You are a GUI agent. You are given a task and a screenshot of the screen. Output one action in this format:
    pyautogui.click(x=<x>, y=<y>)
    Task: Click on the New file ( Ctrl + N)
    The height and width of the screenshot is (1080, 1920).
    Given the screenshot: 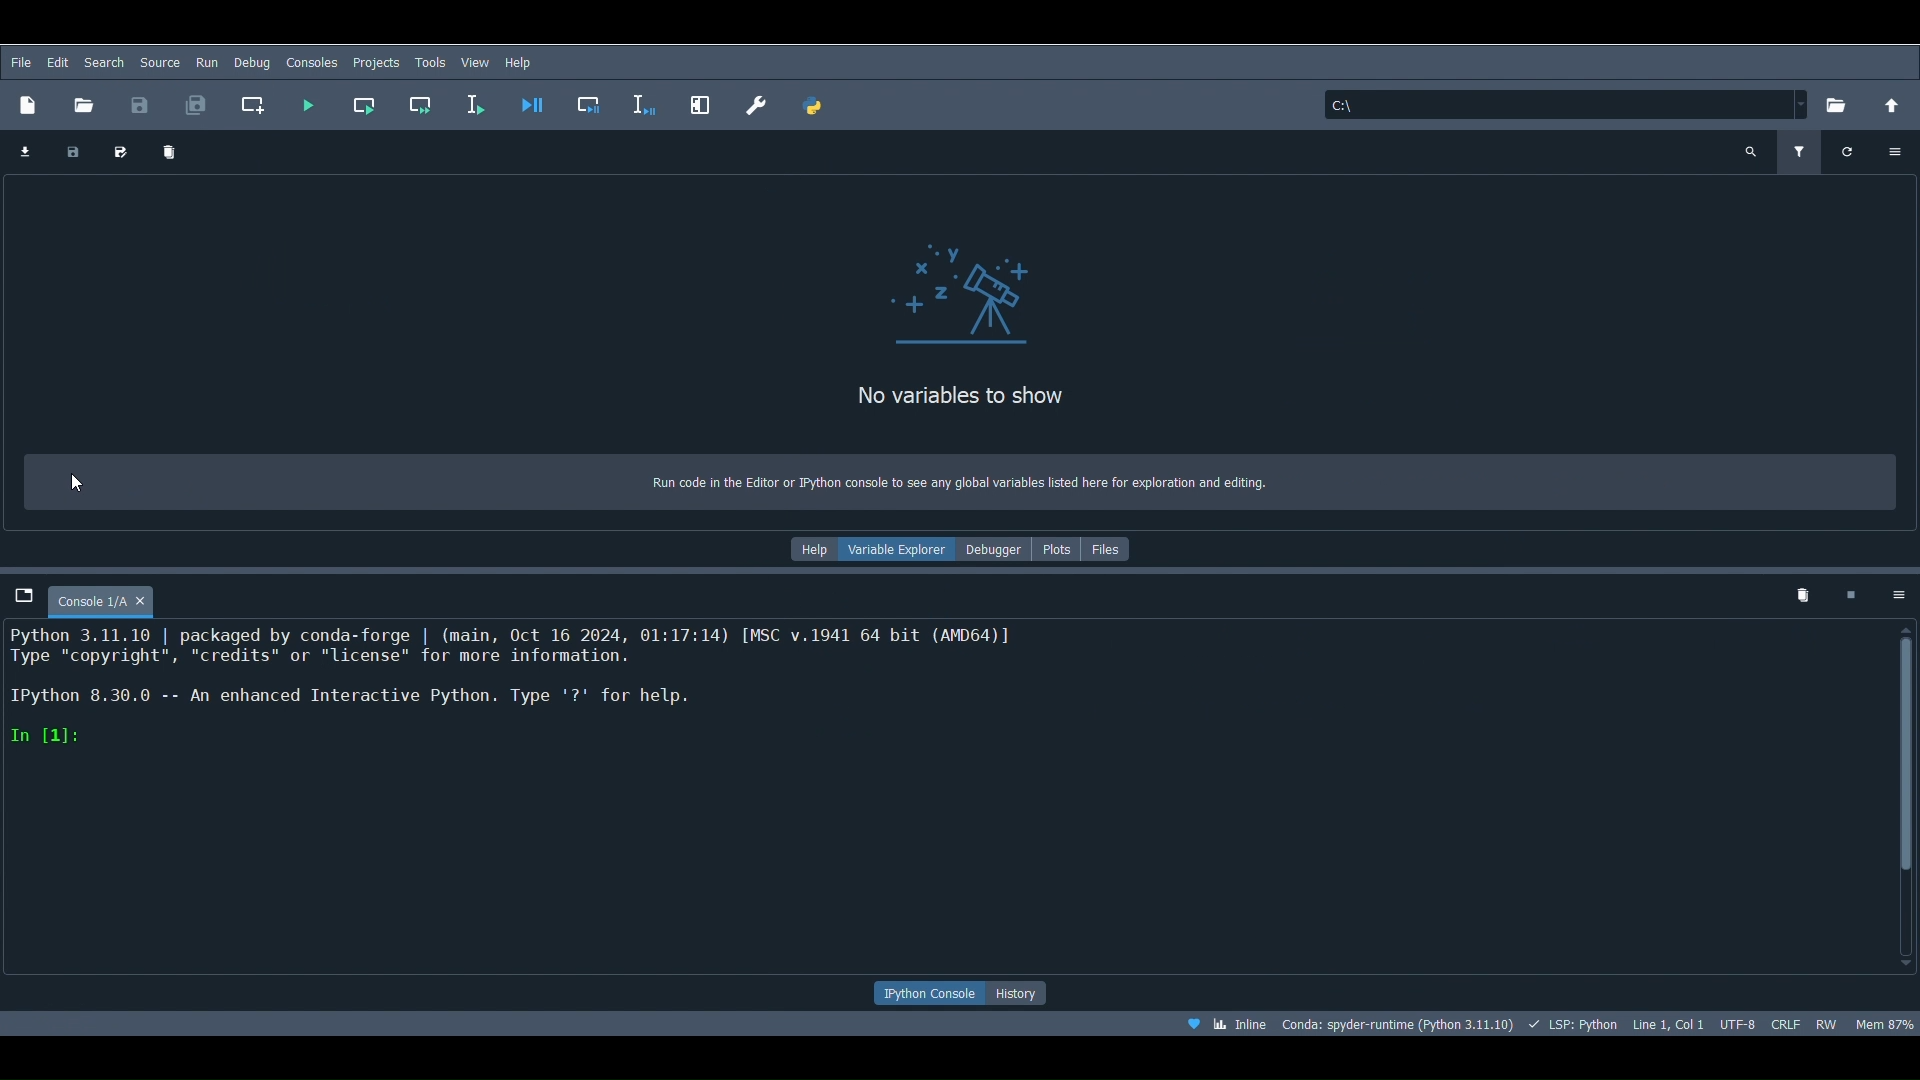 What is the action you would take?
    pyautogui.click(x=29, y=103)
    